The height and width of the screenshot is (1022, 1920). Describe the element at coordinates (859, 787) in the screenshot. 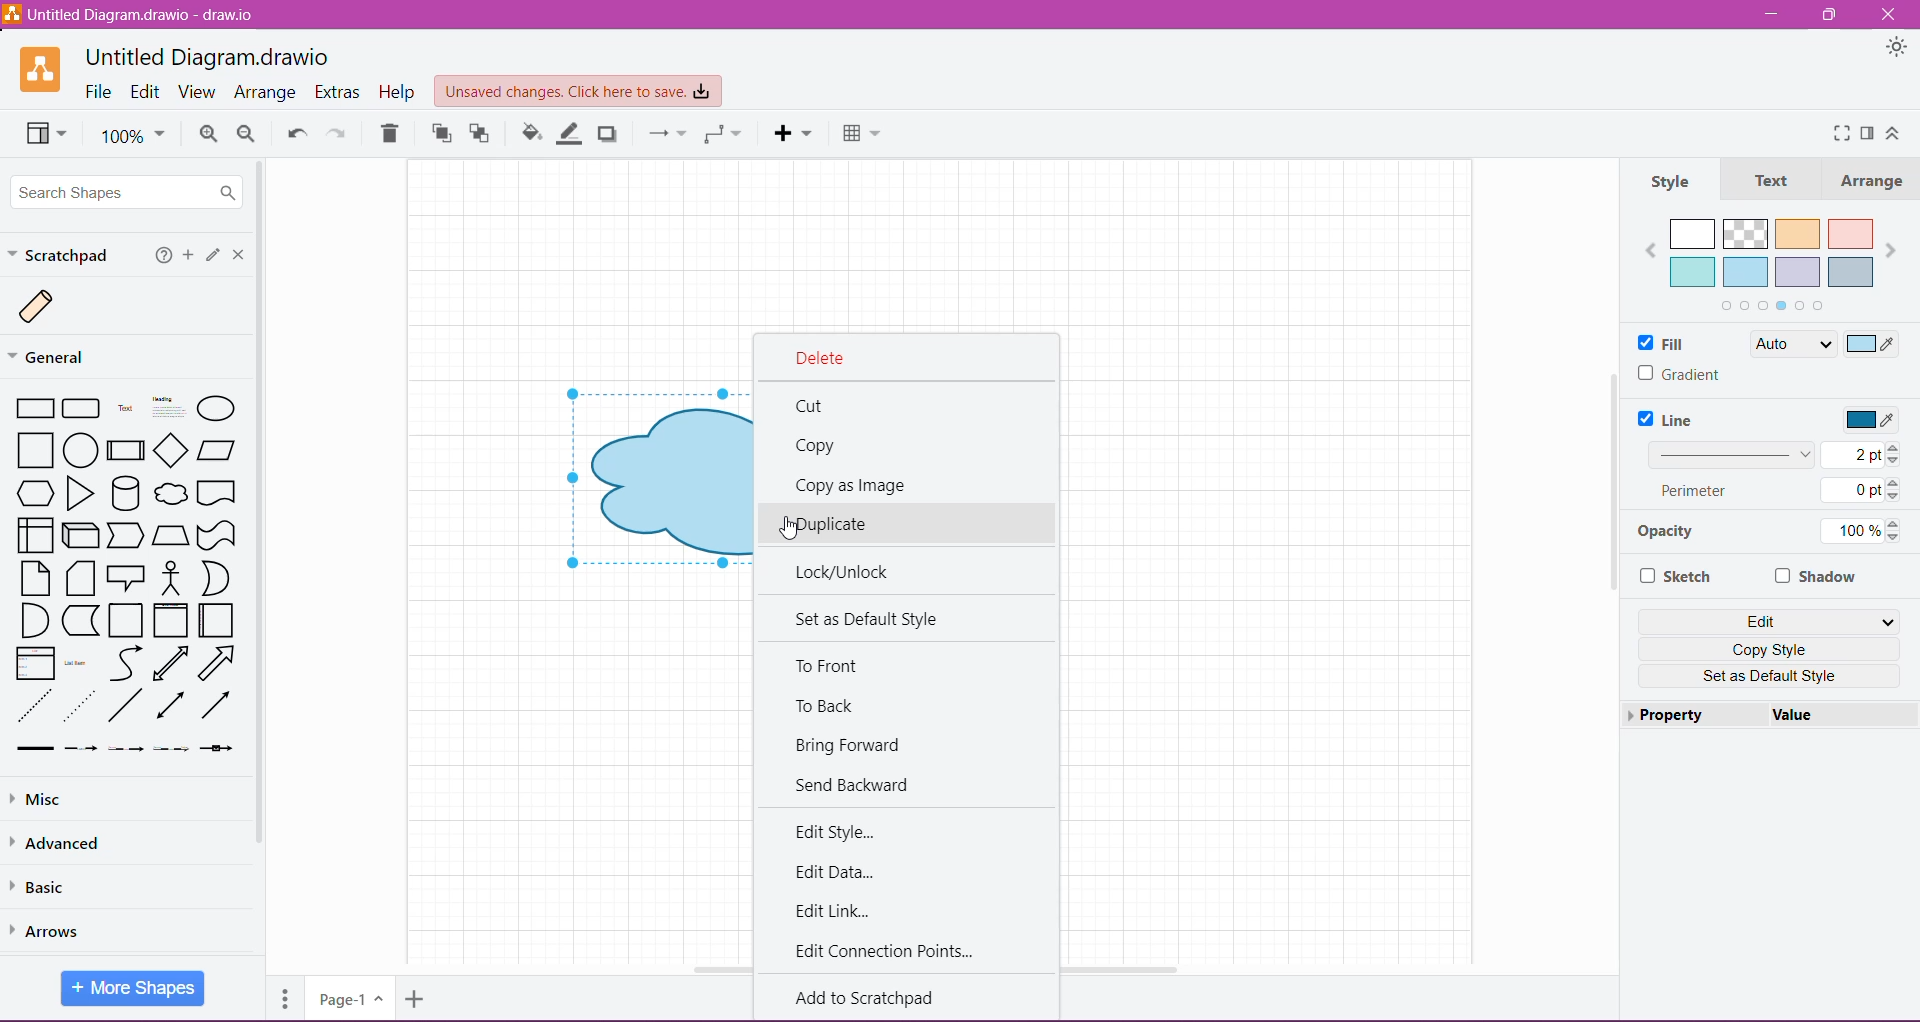

I see `Send Backward` at that location.